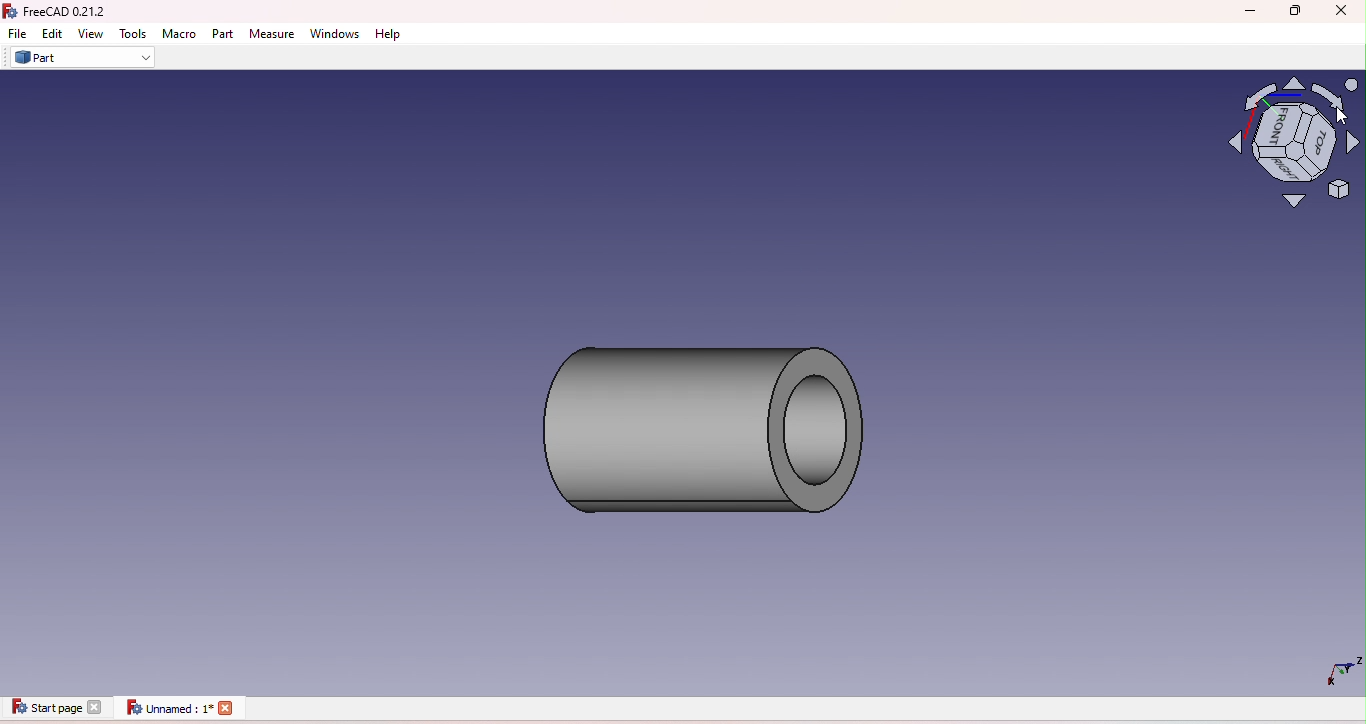 This screenshot has width=1366, height=724. What do you see at coordinates (1339, 11) in the screenshot?
I see `Close` at bounding box center [1339, 11].